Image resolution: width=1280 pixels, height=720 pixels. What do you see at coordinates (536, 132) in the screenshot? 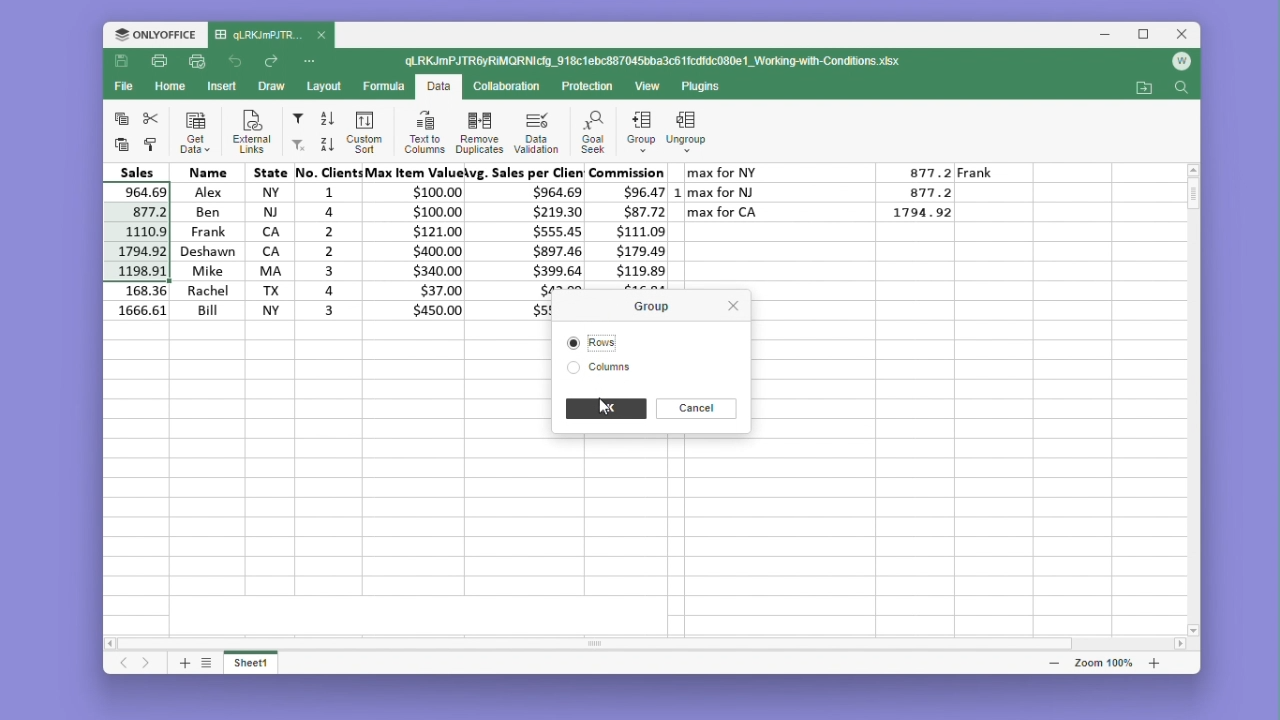
I see `Data validation` at bounding box center [536, 132].